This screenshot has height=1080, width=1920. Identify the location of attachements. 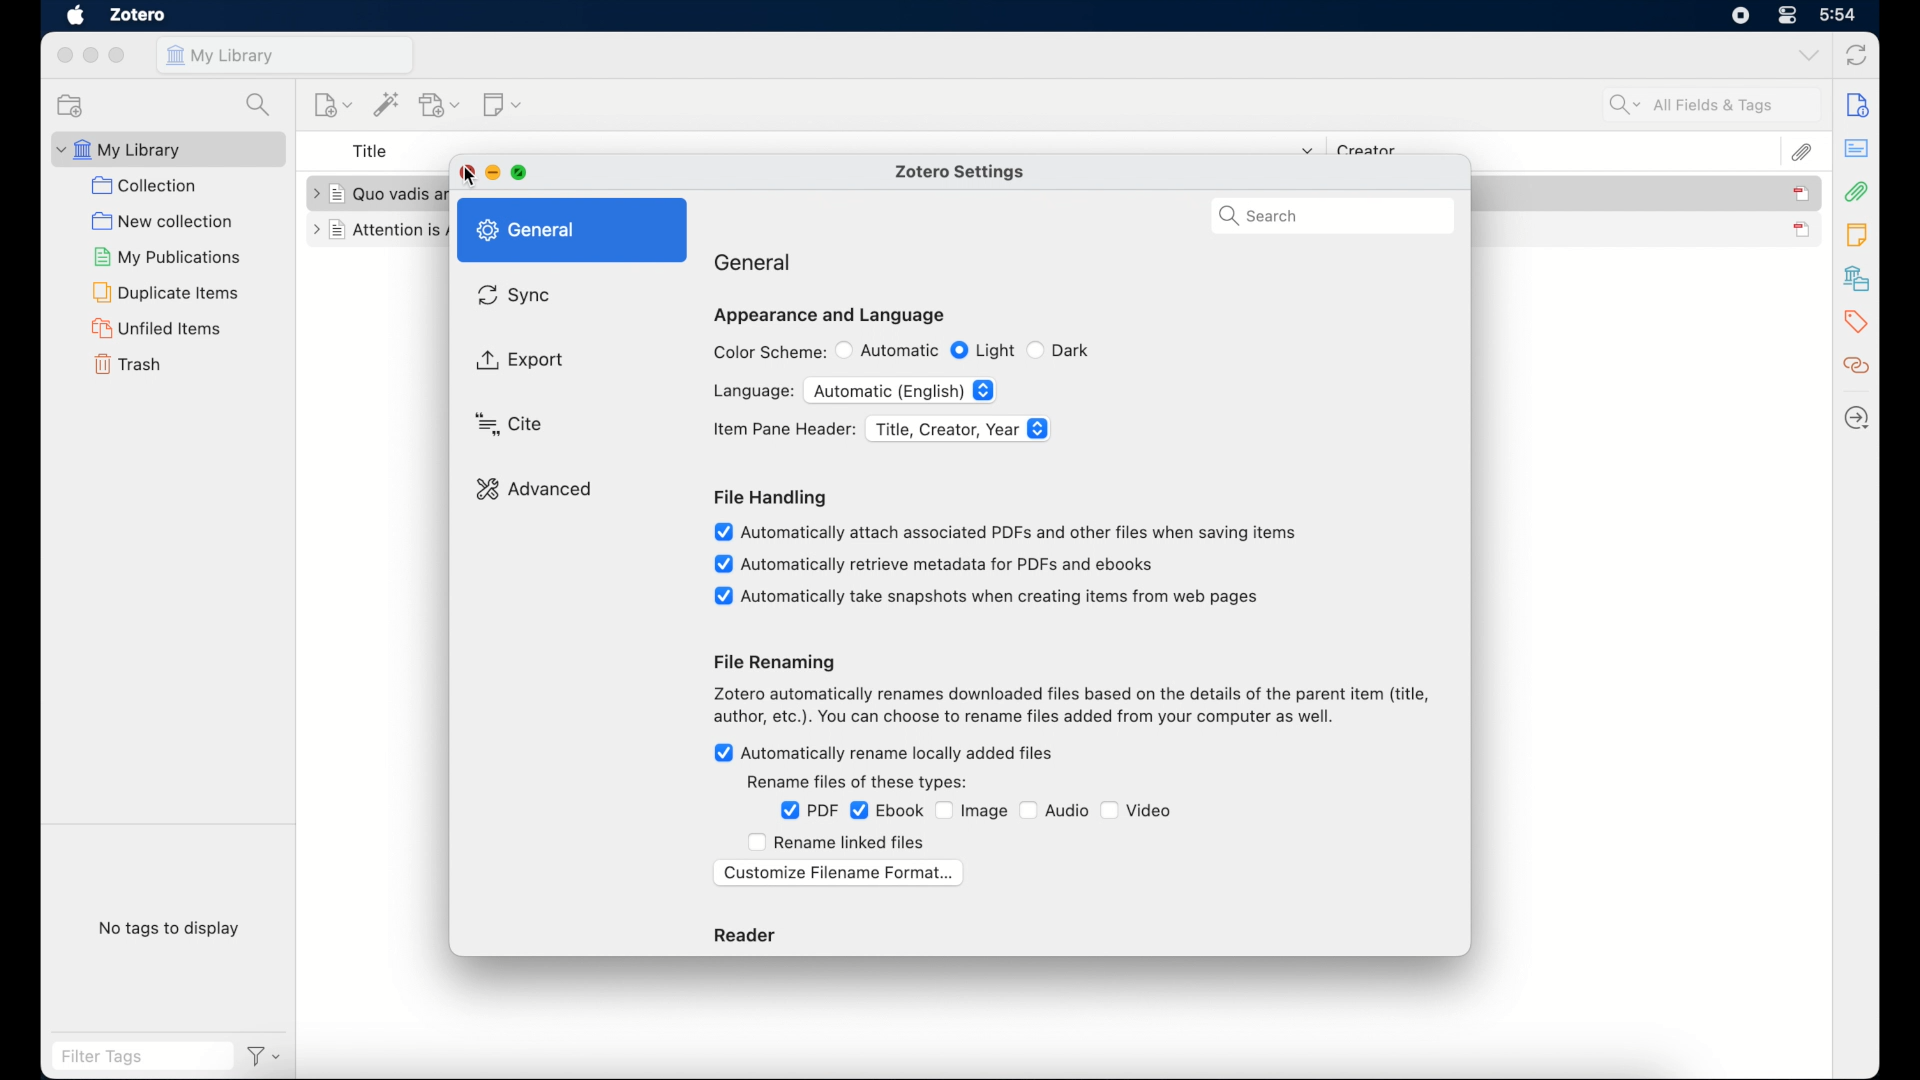
(1801, 152).